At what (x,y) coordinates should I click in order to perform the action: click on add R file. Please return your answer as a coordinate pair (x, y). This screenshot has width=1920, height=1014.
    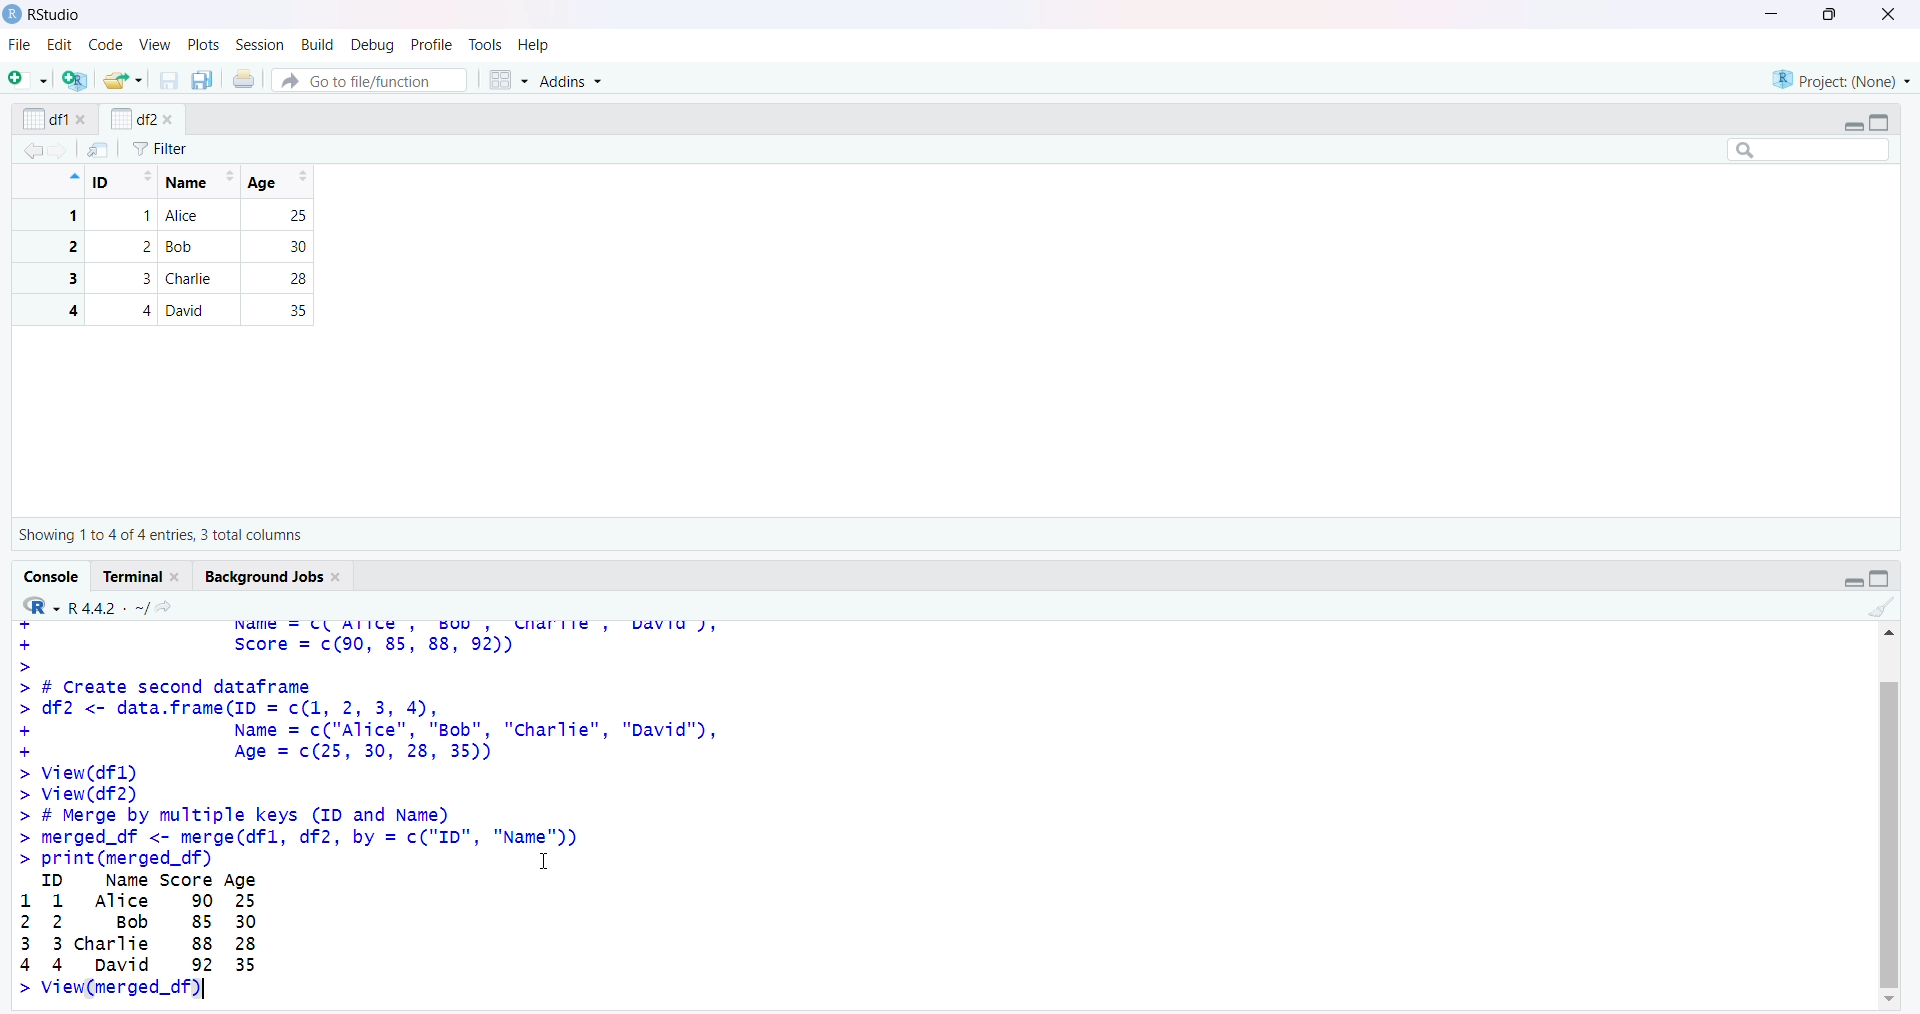
    Looking at the image, I should click on (76, 80).